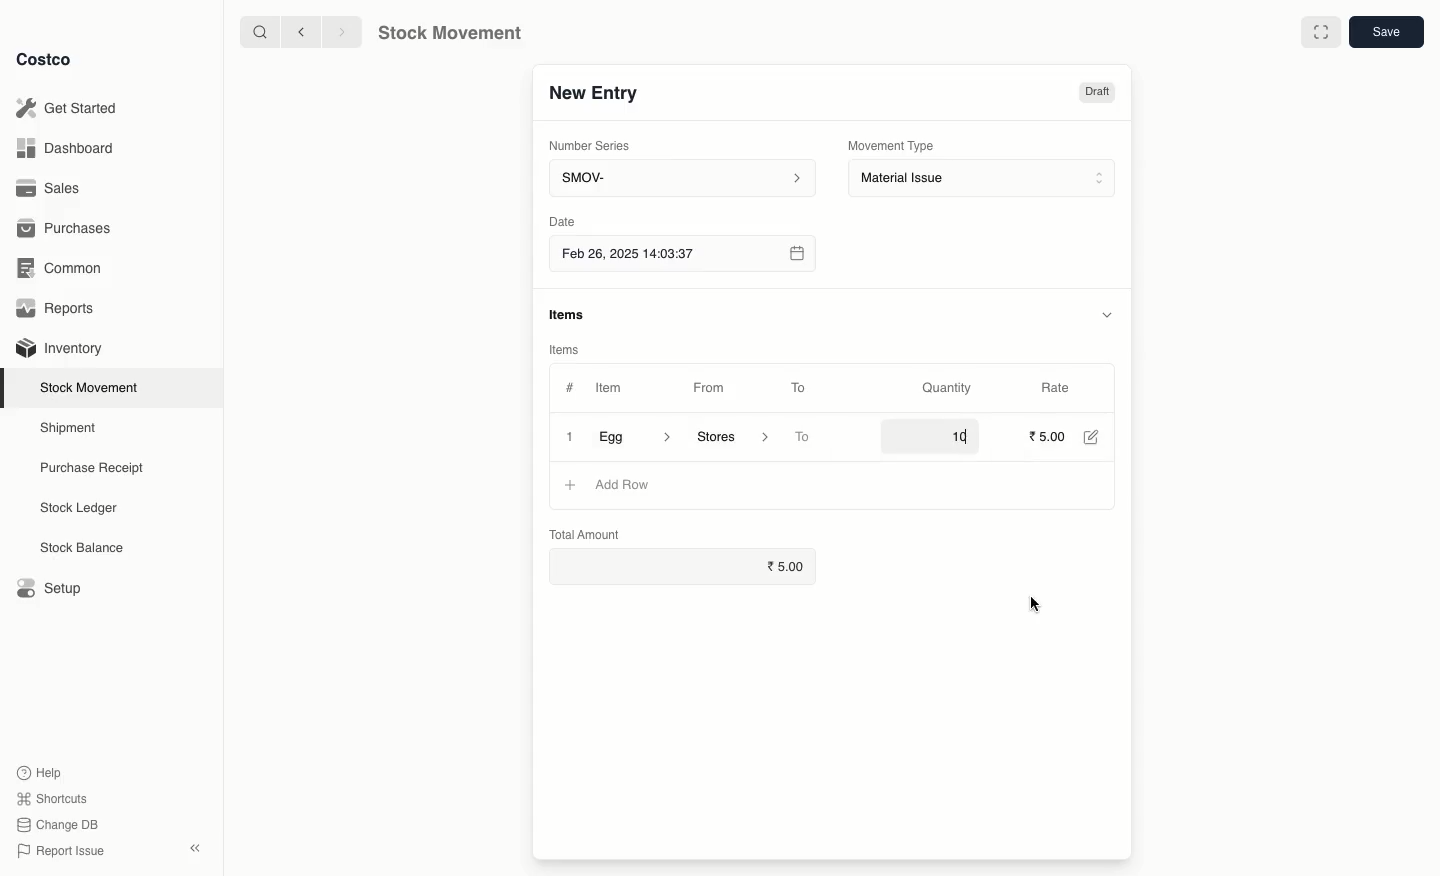  Describe the element at coordinates (730, 435) in the screenshot. I see `‘Stores` at that location.